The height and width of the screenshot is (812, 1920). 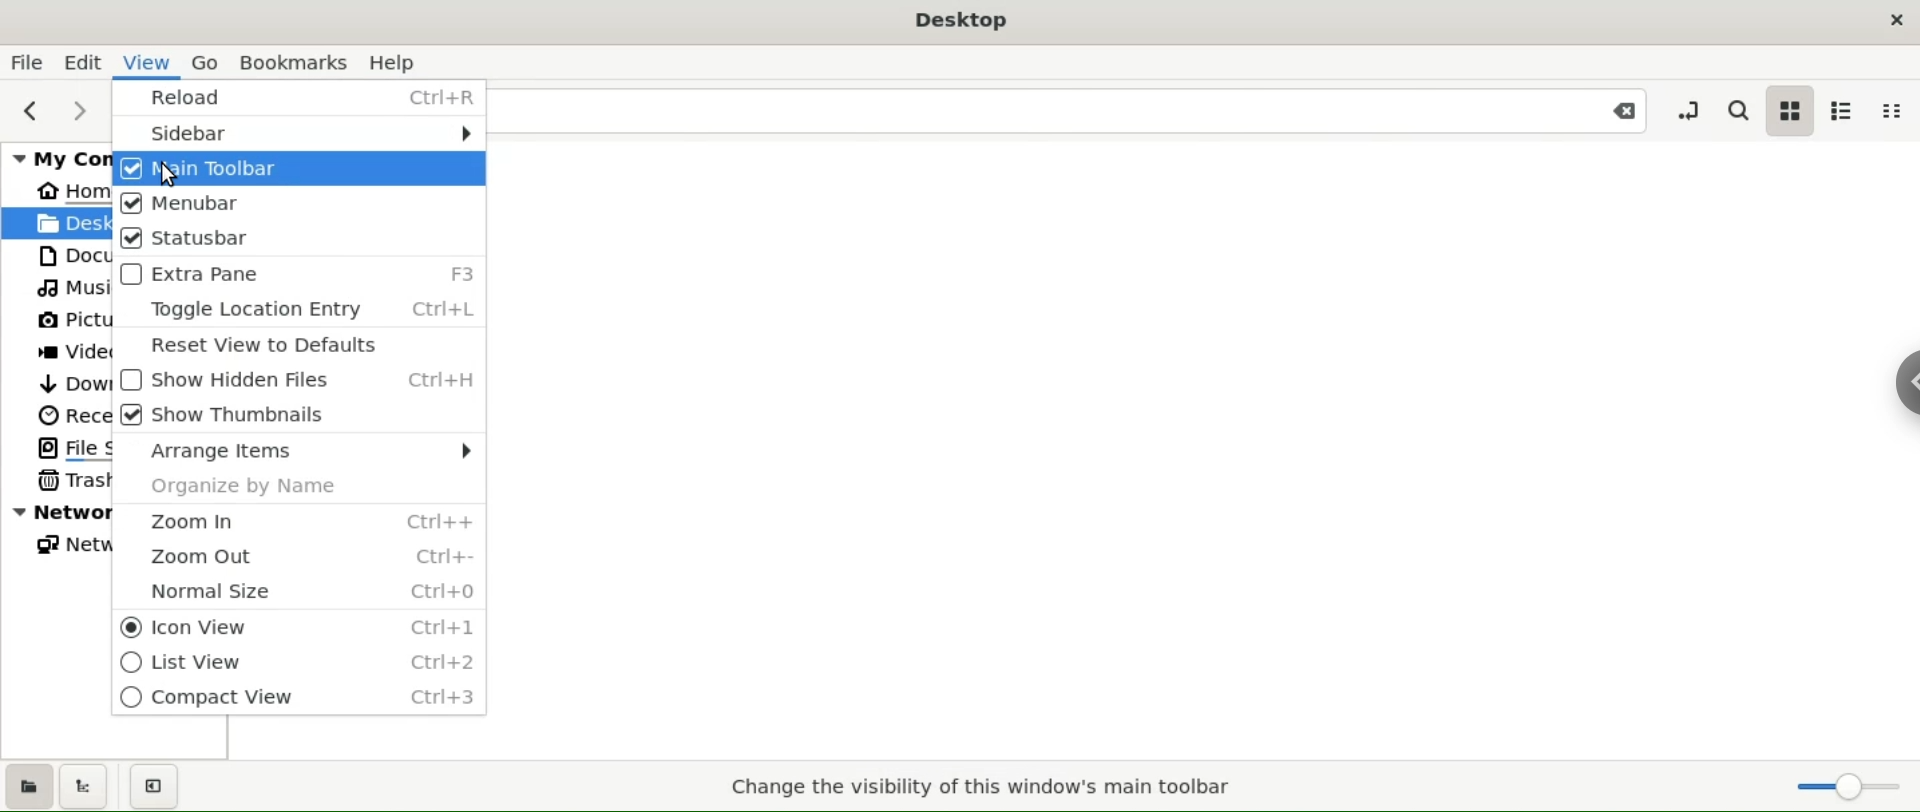 What do you see at coordinates (300, 136) in the screenshot?
I see `sidebar` at bounding box center [300, 136].